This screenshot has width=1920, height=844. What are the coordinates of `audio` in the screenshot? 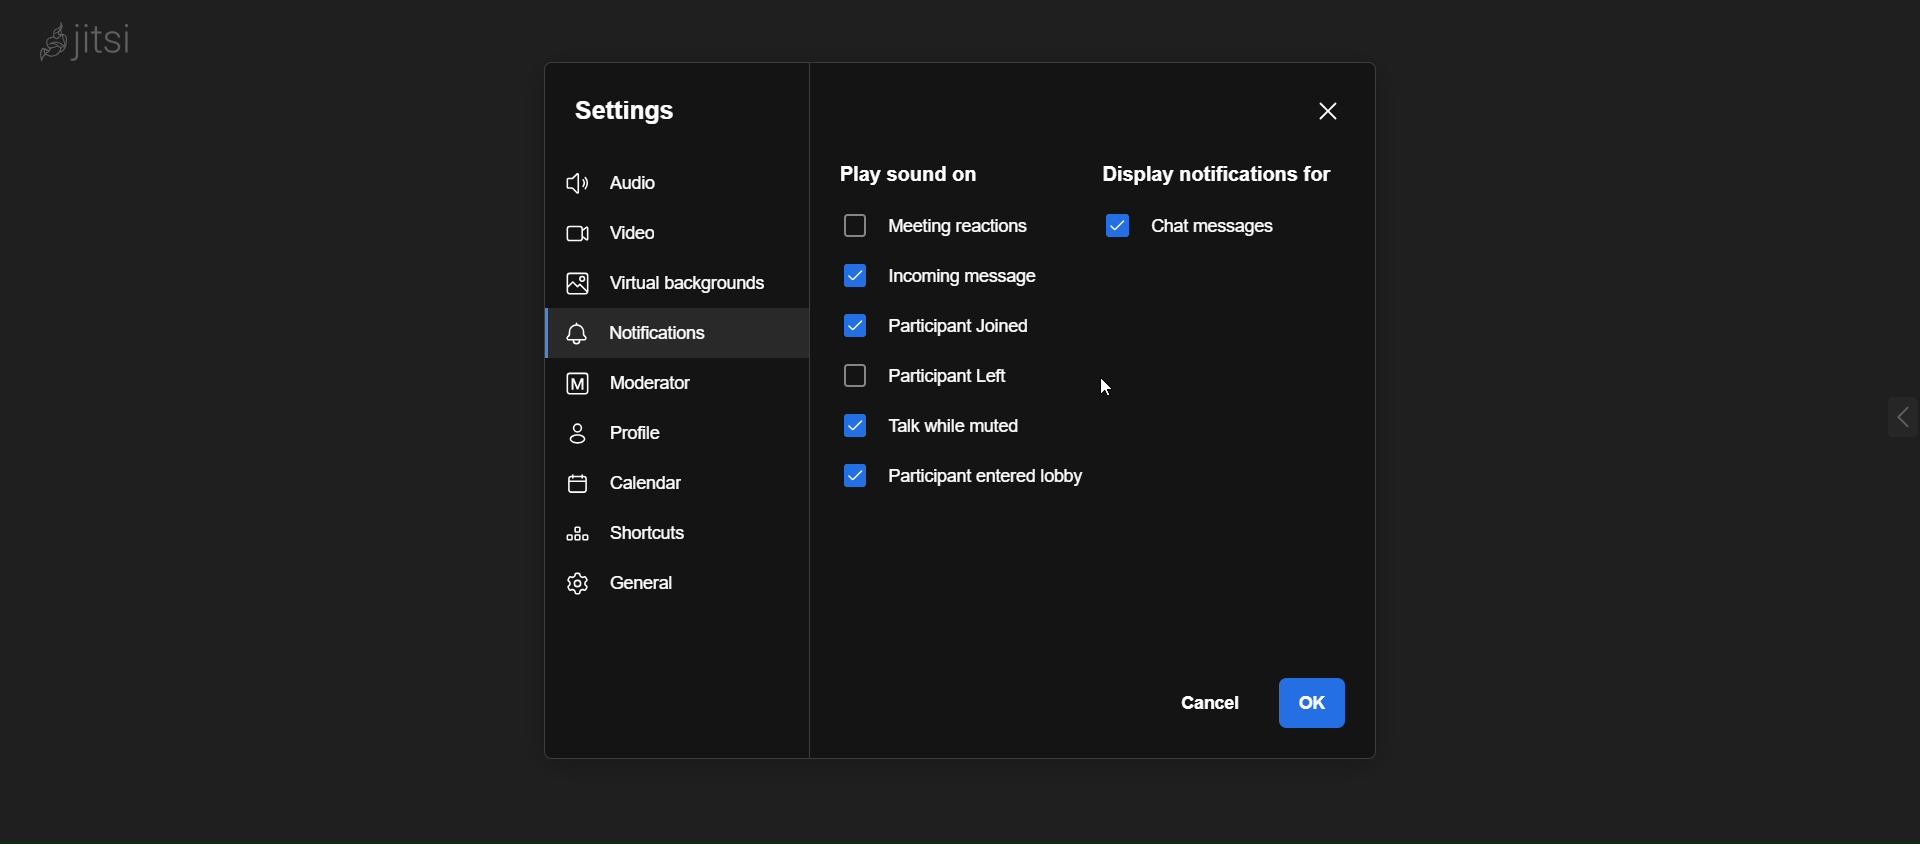 It's located at (623, 182).